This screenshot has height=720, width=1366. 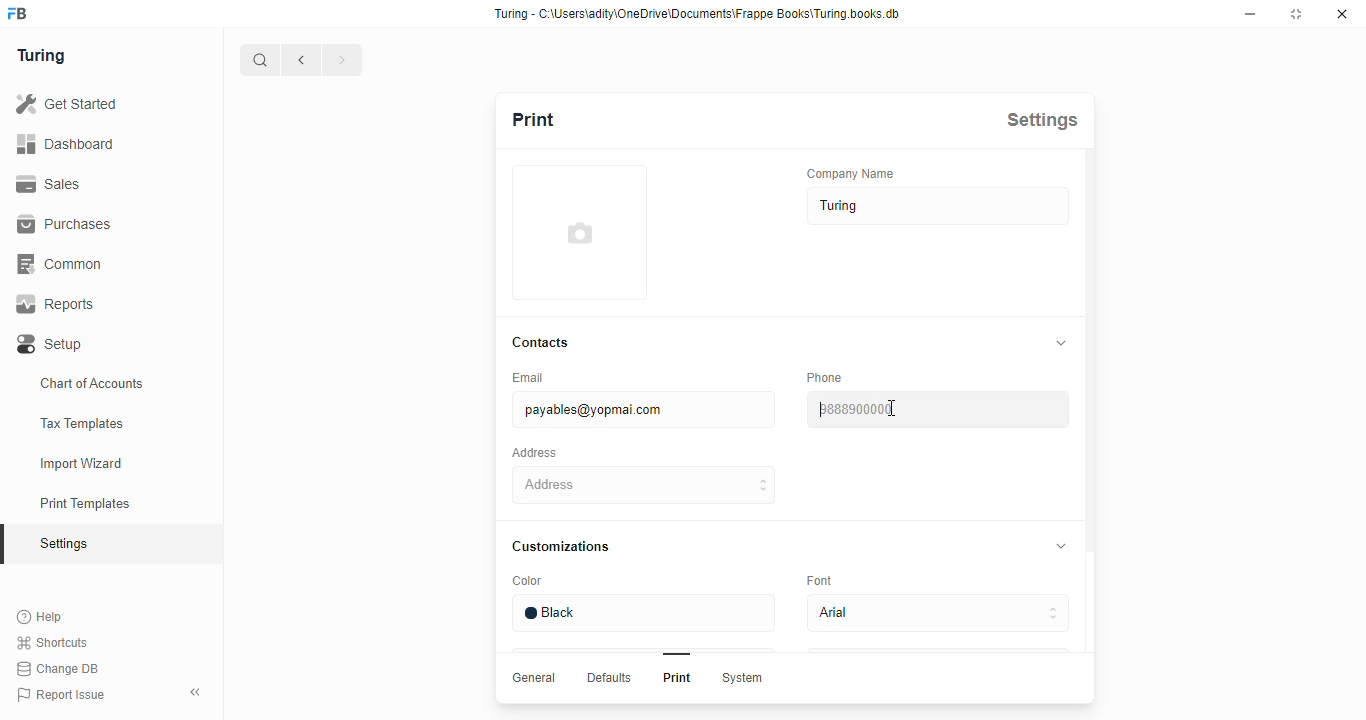 I want to click on collapse, so click(x=197, y=692).